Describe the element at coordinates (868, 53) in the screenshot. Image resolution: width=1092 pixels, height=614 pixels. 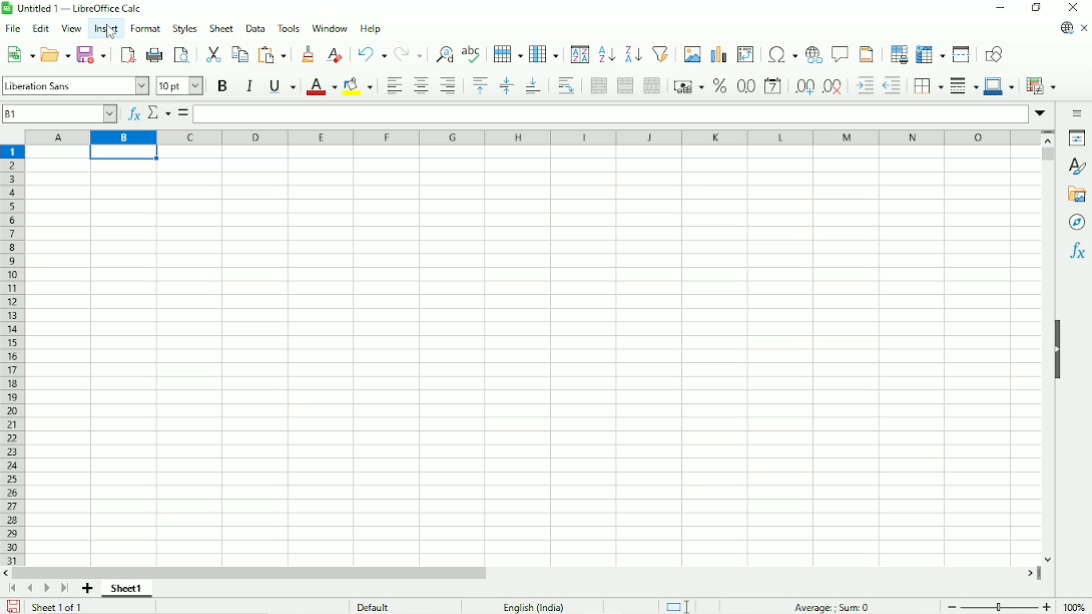
I see `Header and footer` at that location.